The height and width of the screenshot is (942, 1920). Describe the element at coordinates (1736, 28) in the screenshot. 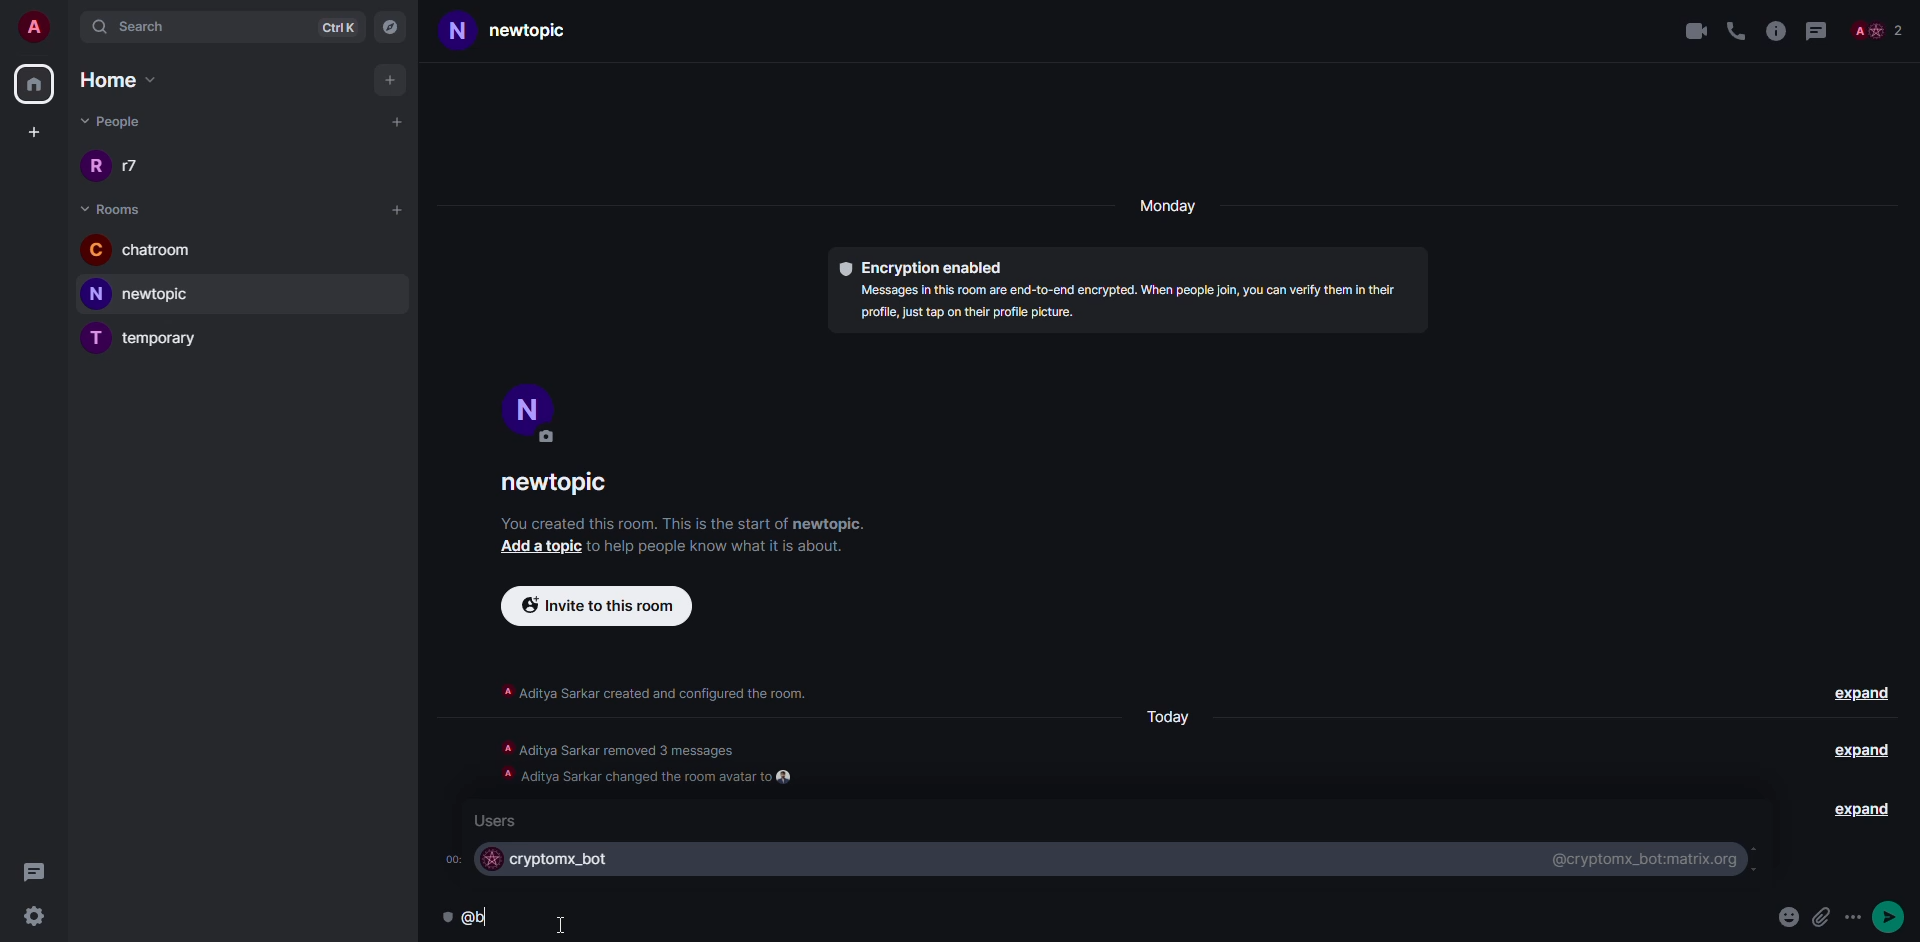

I see `voice call` at that location.